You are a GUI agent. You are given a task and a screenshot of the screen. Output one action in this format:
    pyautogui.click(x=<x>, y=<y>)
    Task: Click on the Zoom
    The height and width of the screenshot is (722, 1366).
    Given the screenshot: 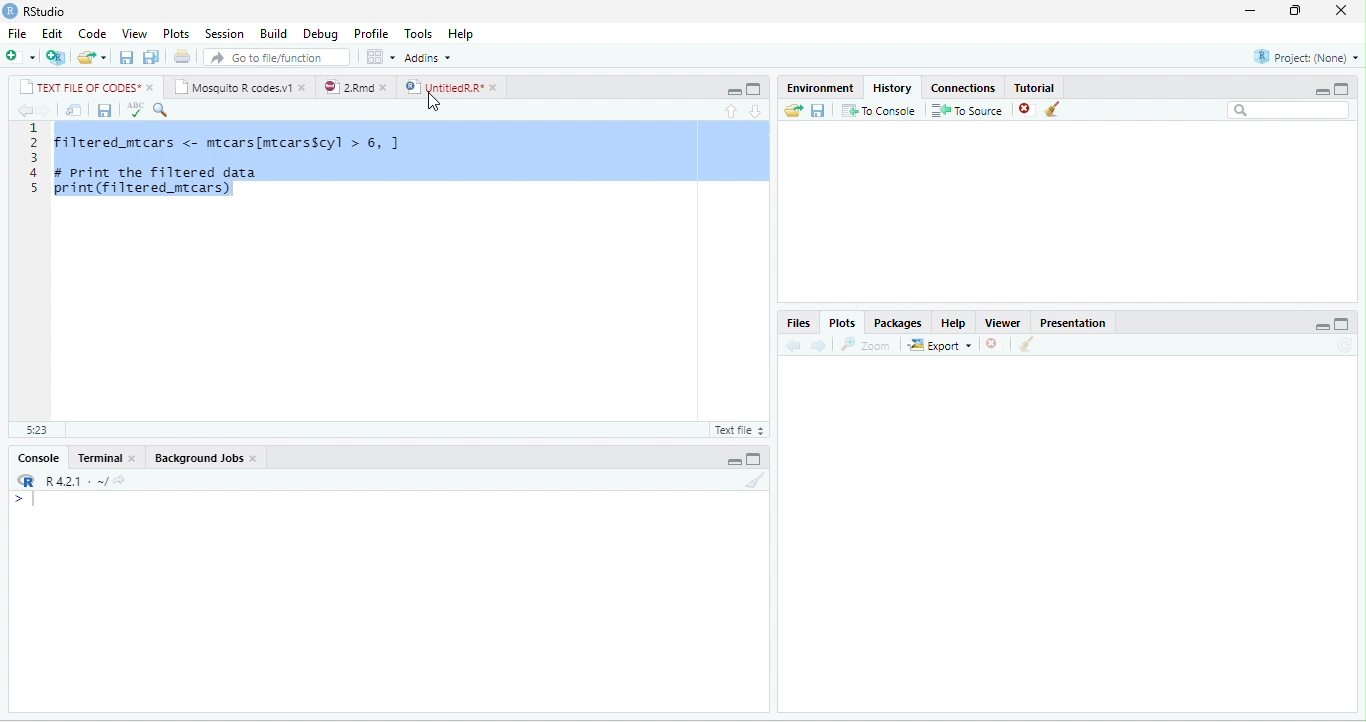 What is the action you would take?
    pyautogui.click(x=864, y=345)
    